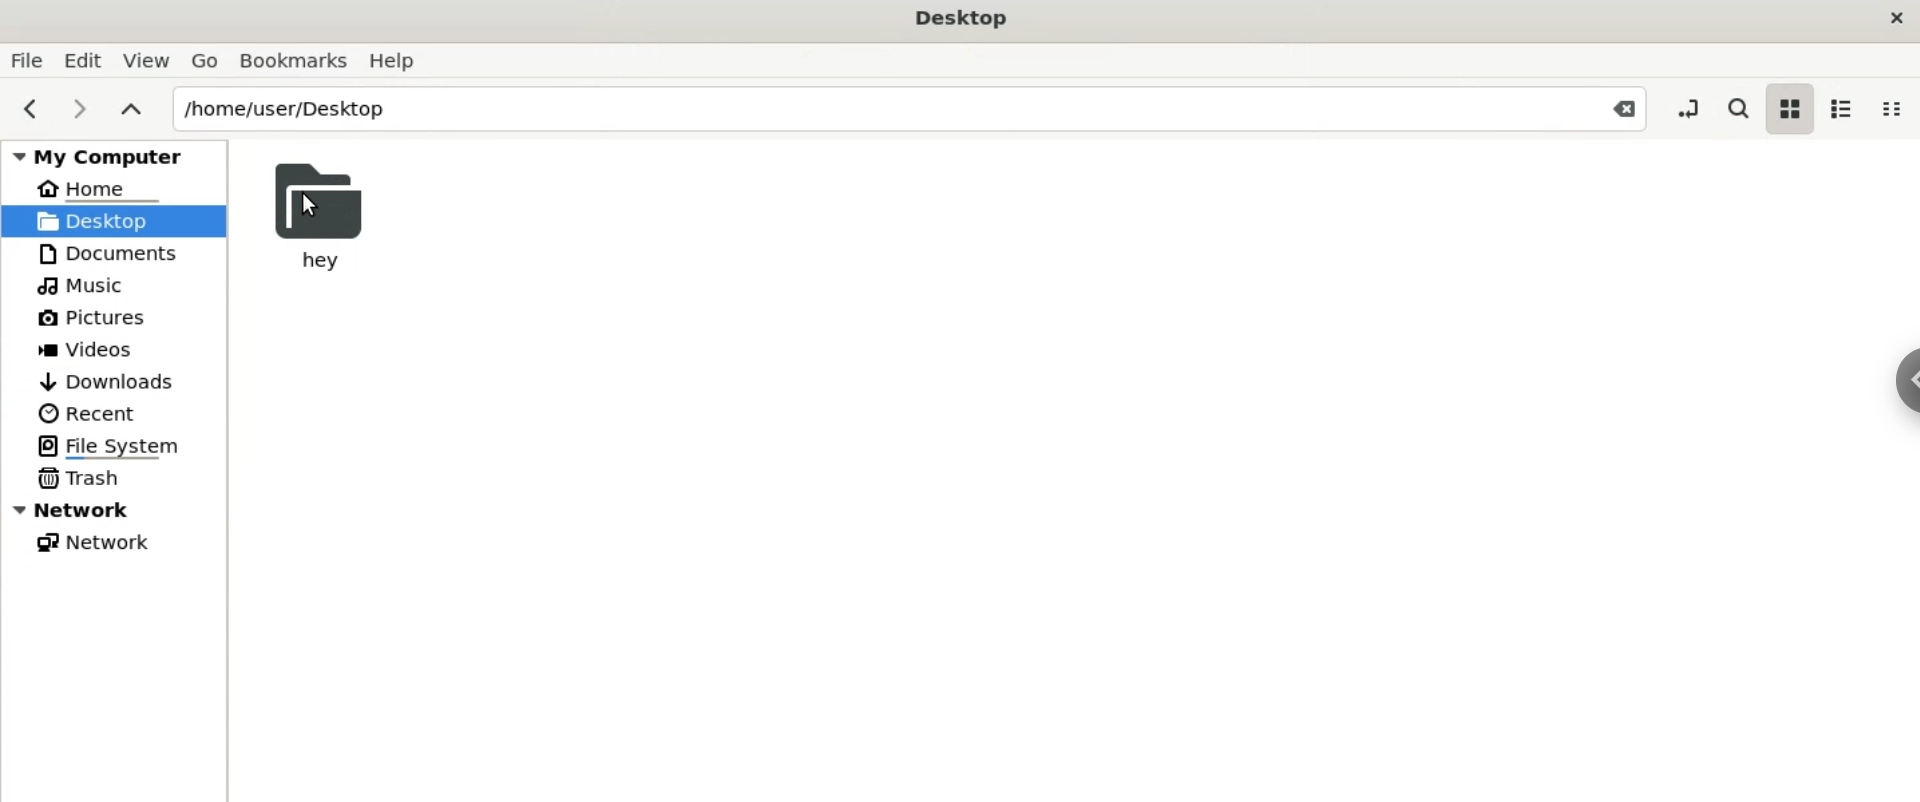  I want to click on recent, so click(86, 414).